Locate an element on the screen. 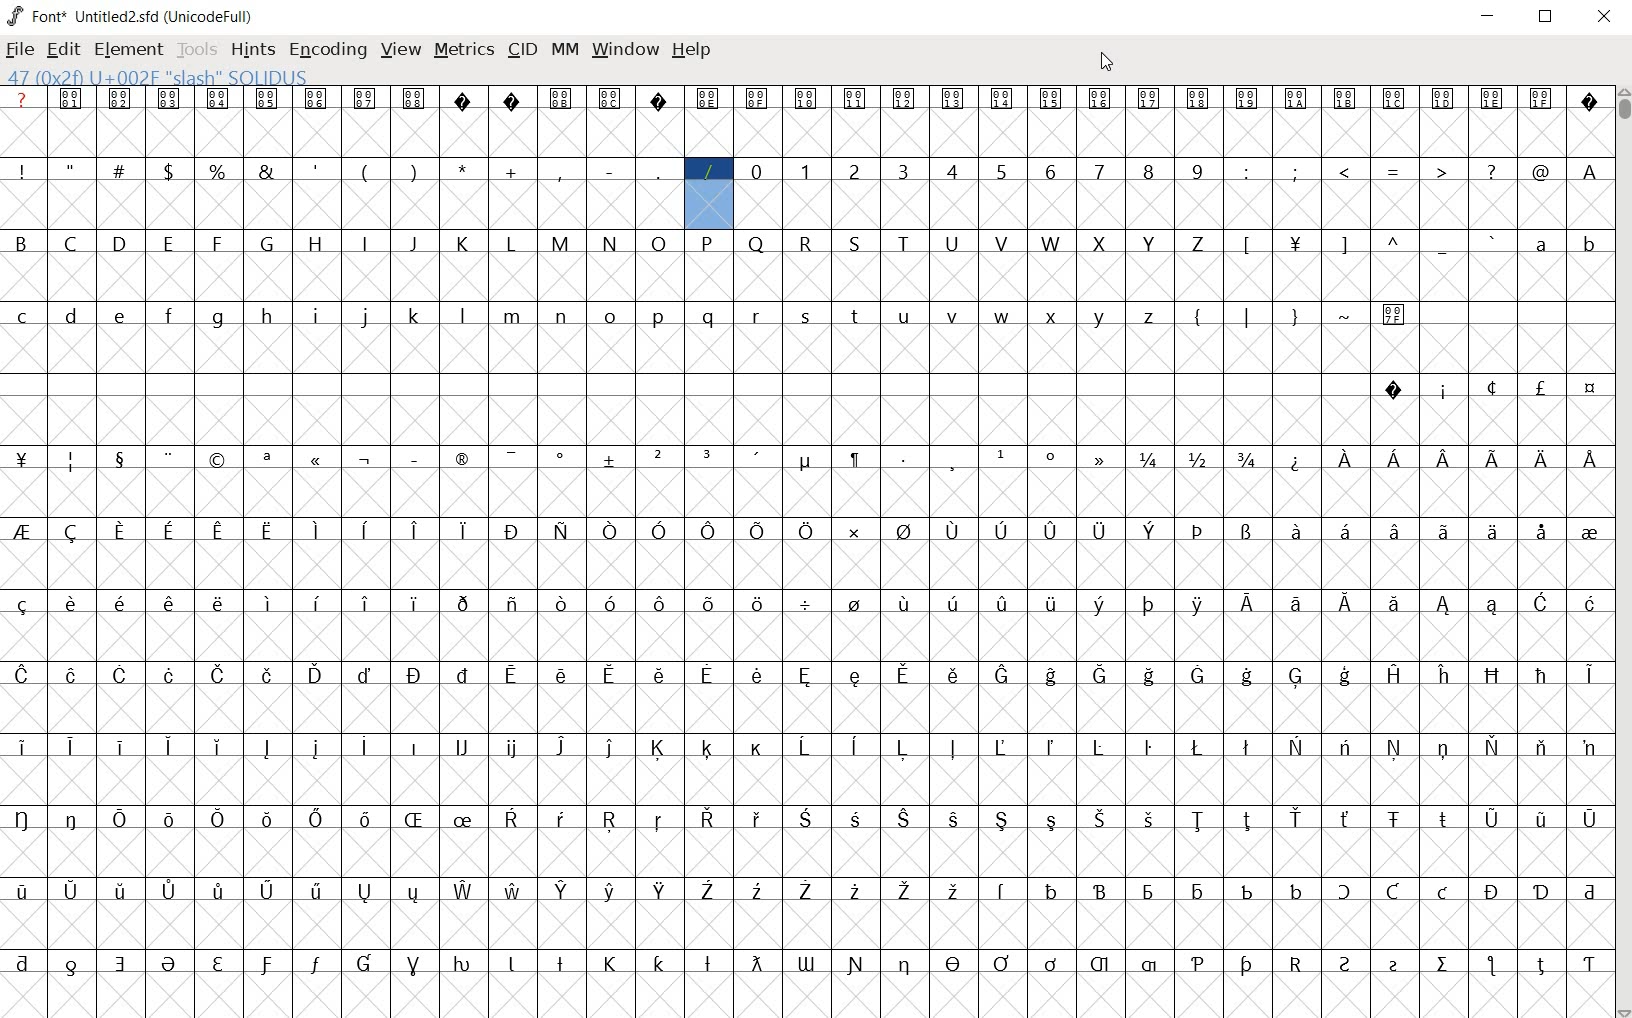  glyph is located at coordinates (708, 317).